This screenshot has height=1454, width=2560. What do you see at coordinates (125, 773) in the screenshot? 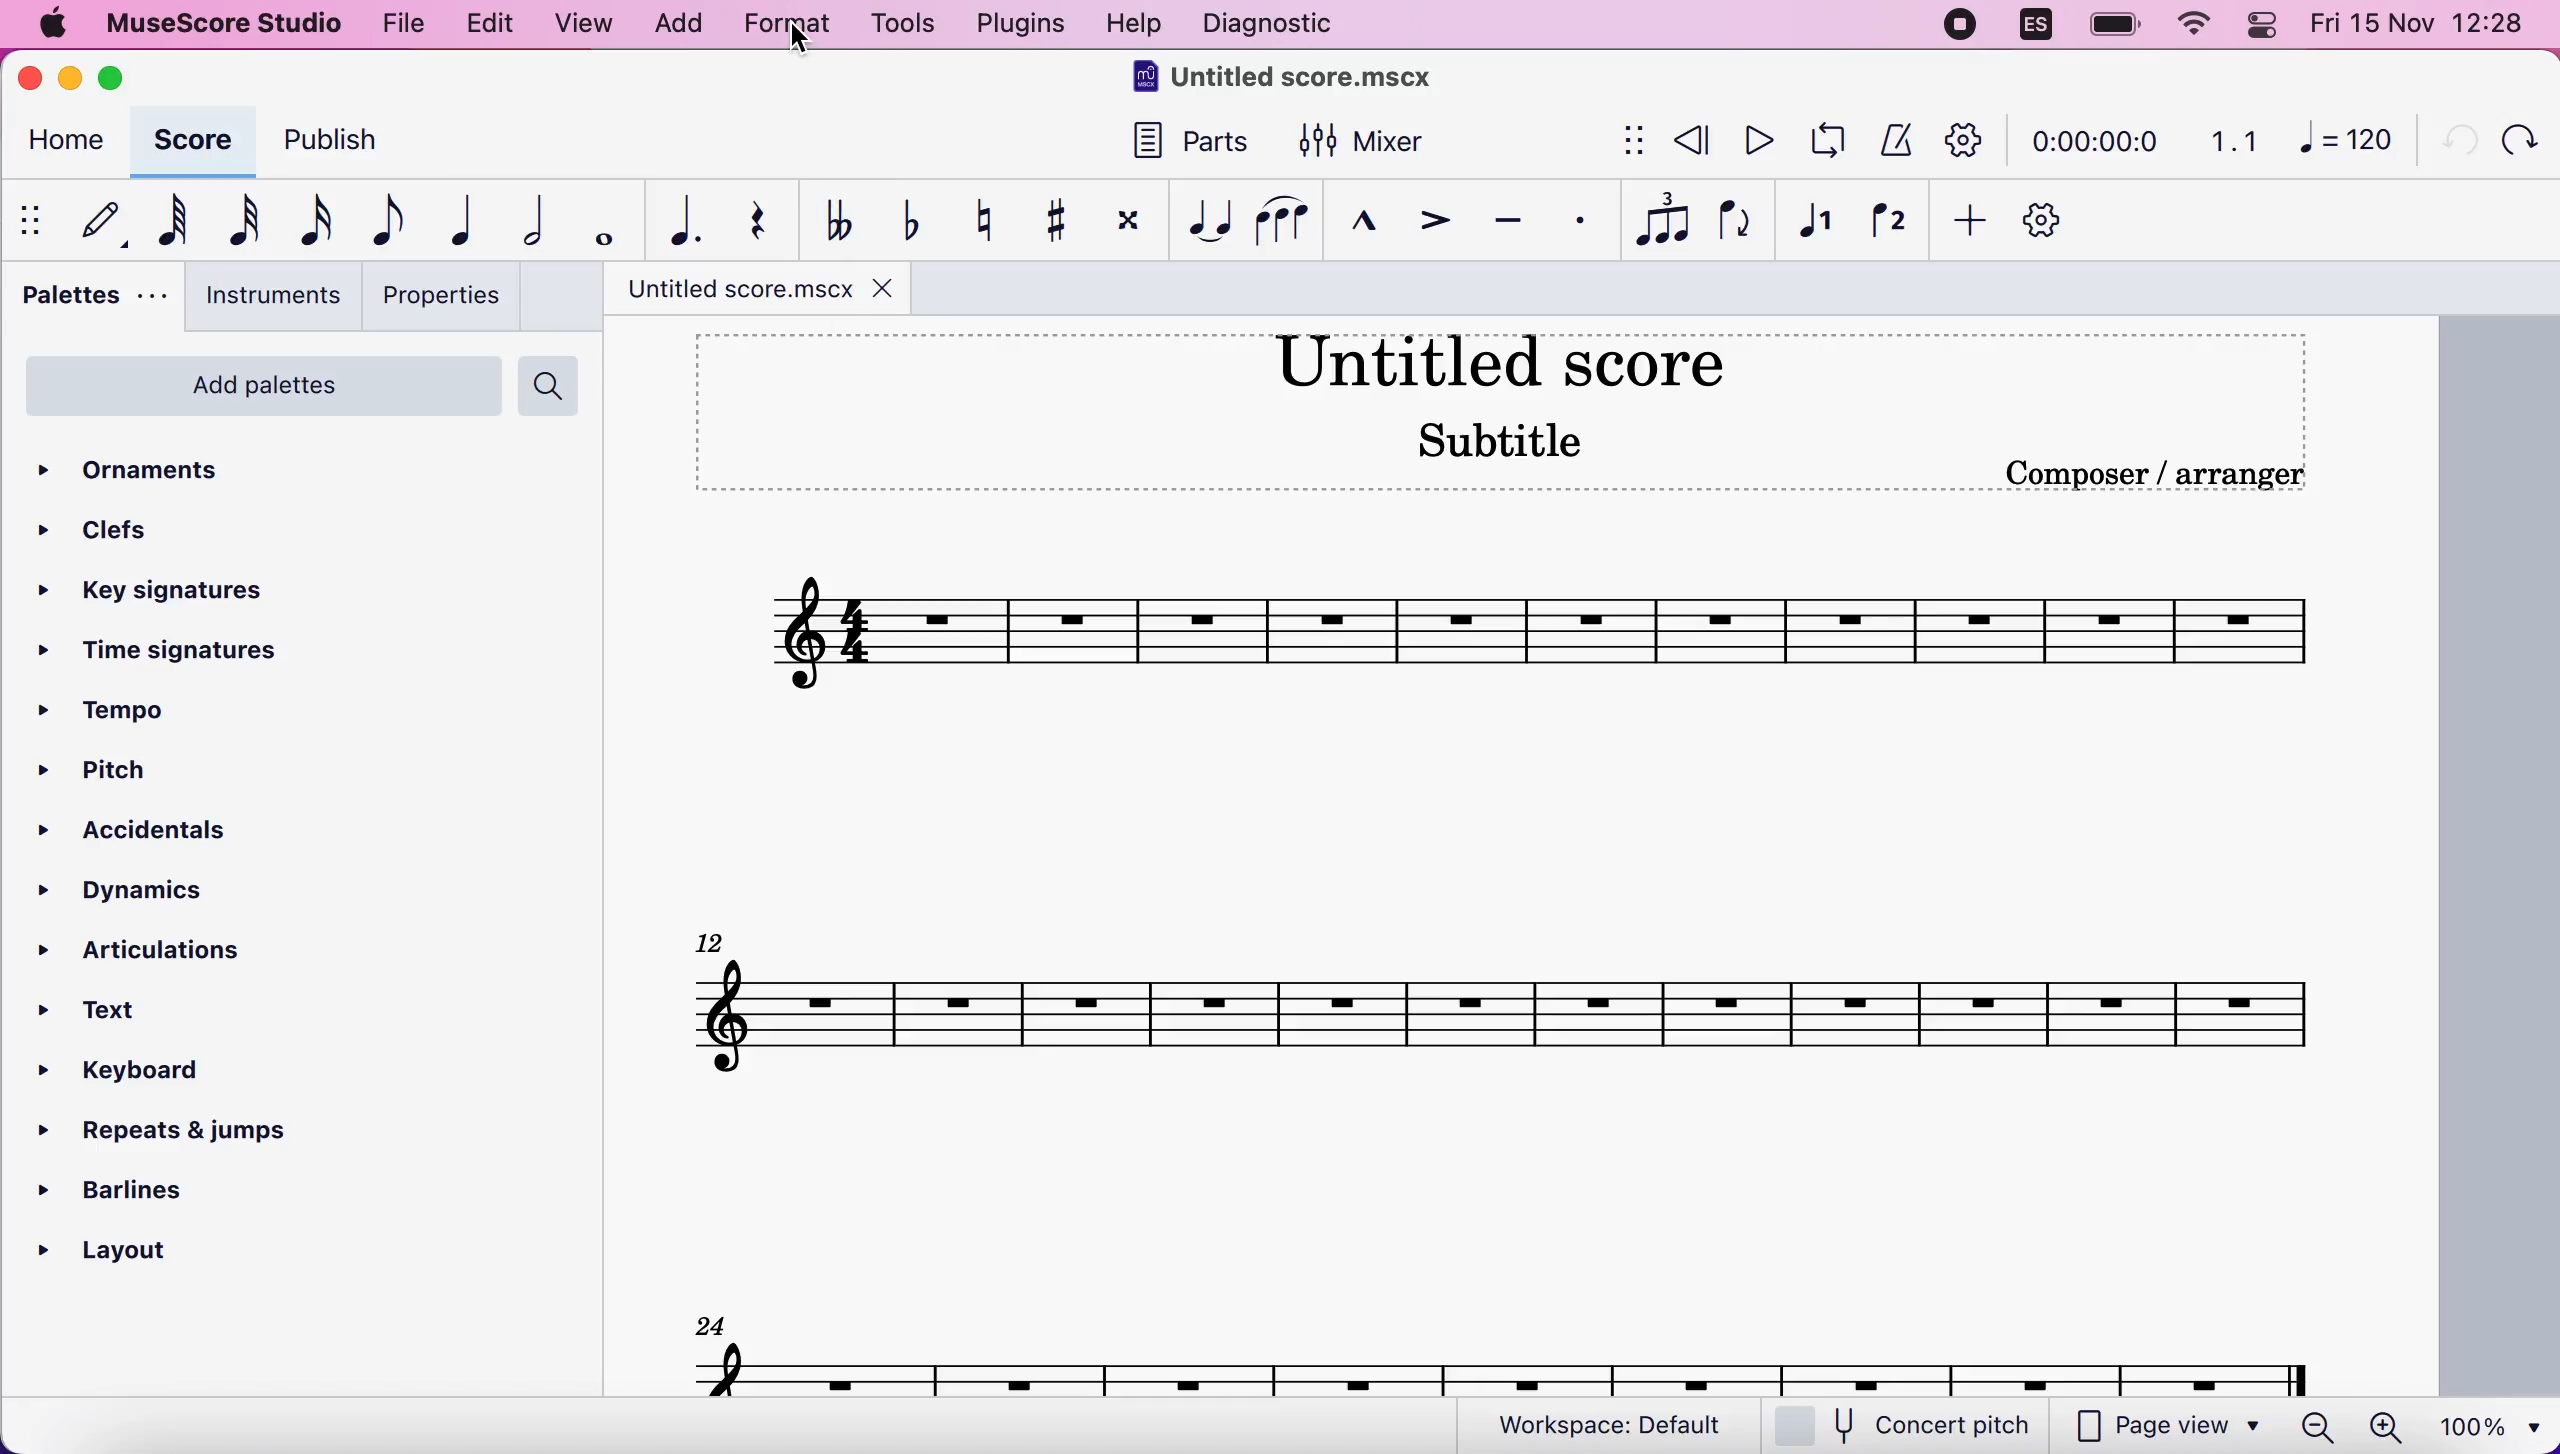
I see `pitch` at bounding box center [125, 773].